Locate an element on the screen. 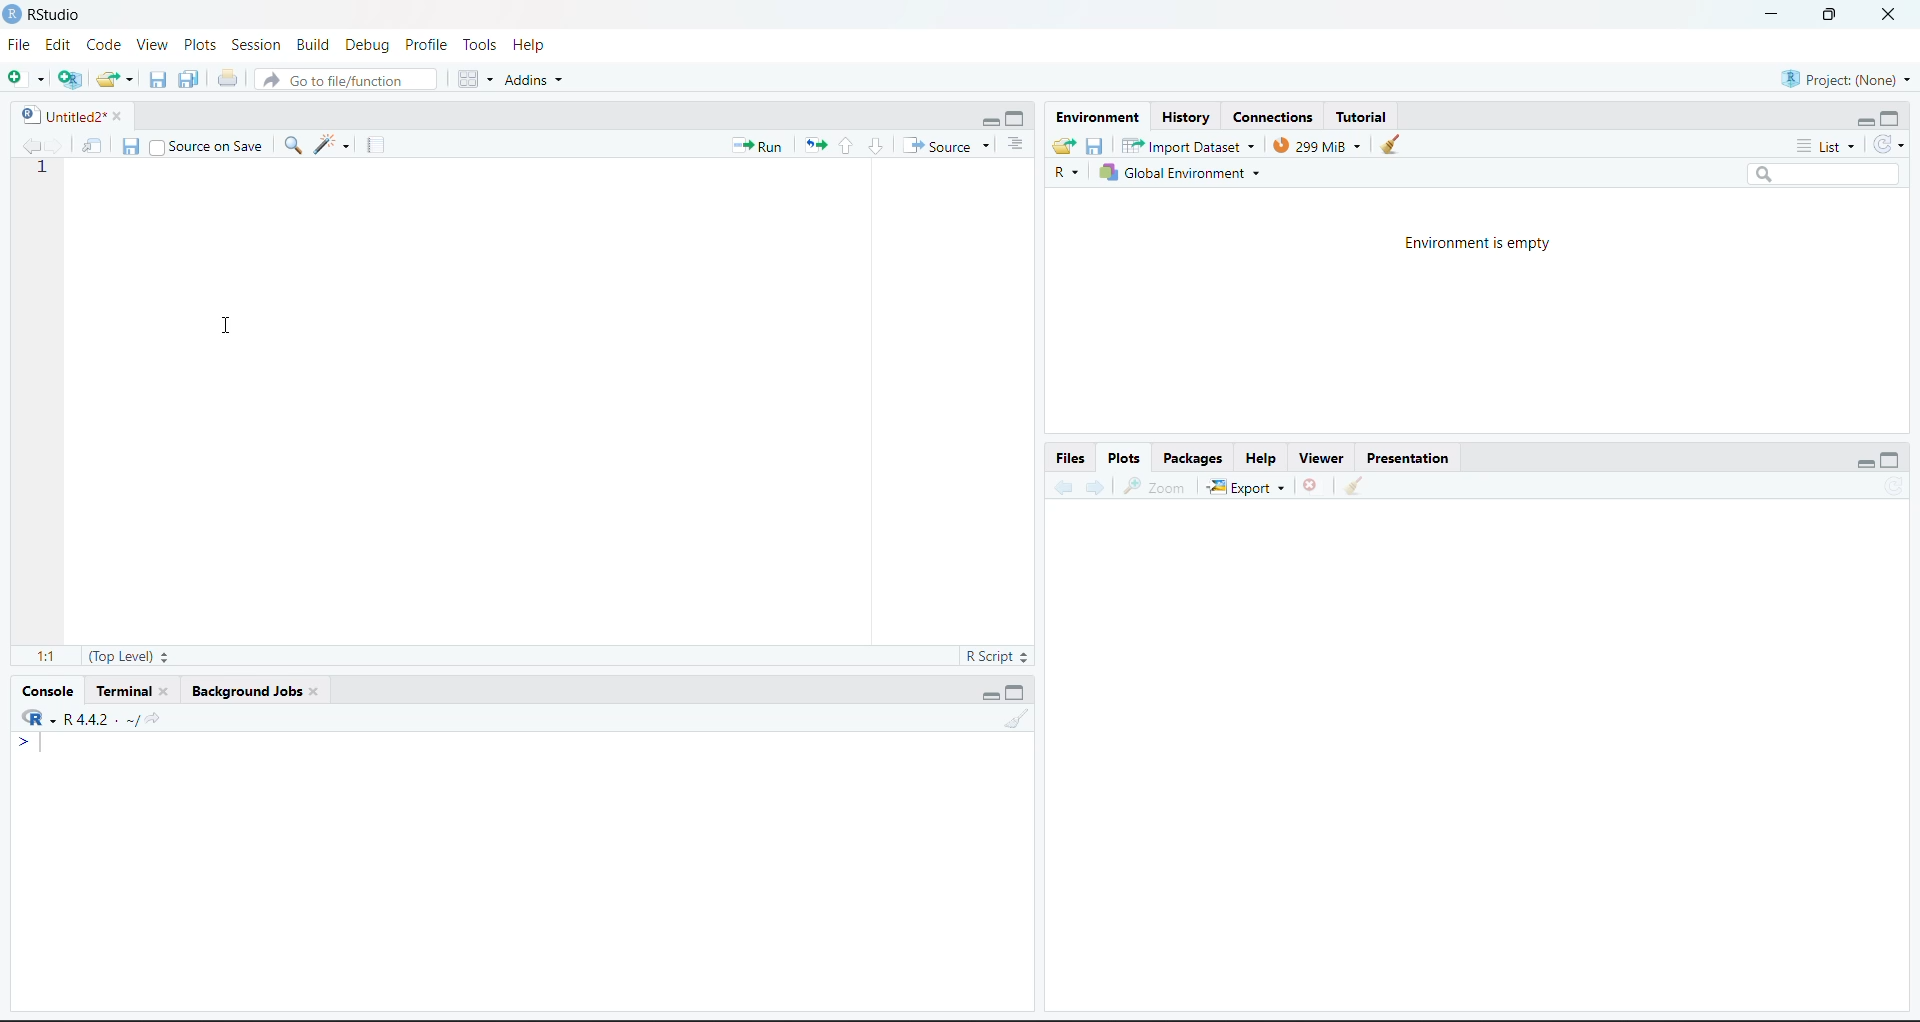  Terminal is located at coordinates (122, 691).